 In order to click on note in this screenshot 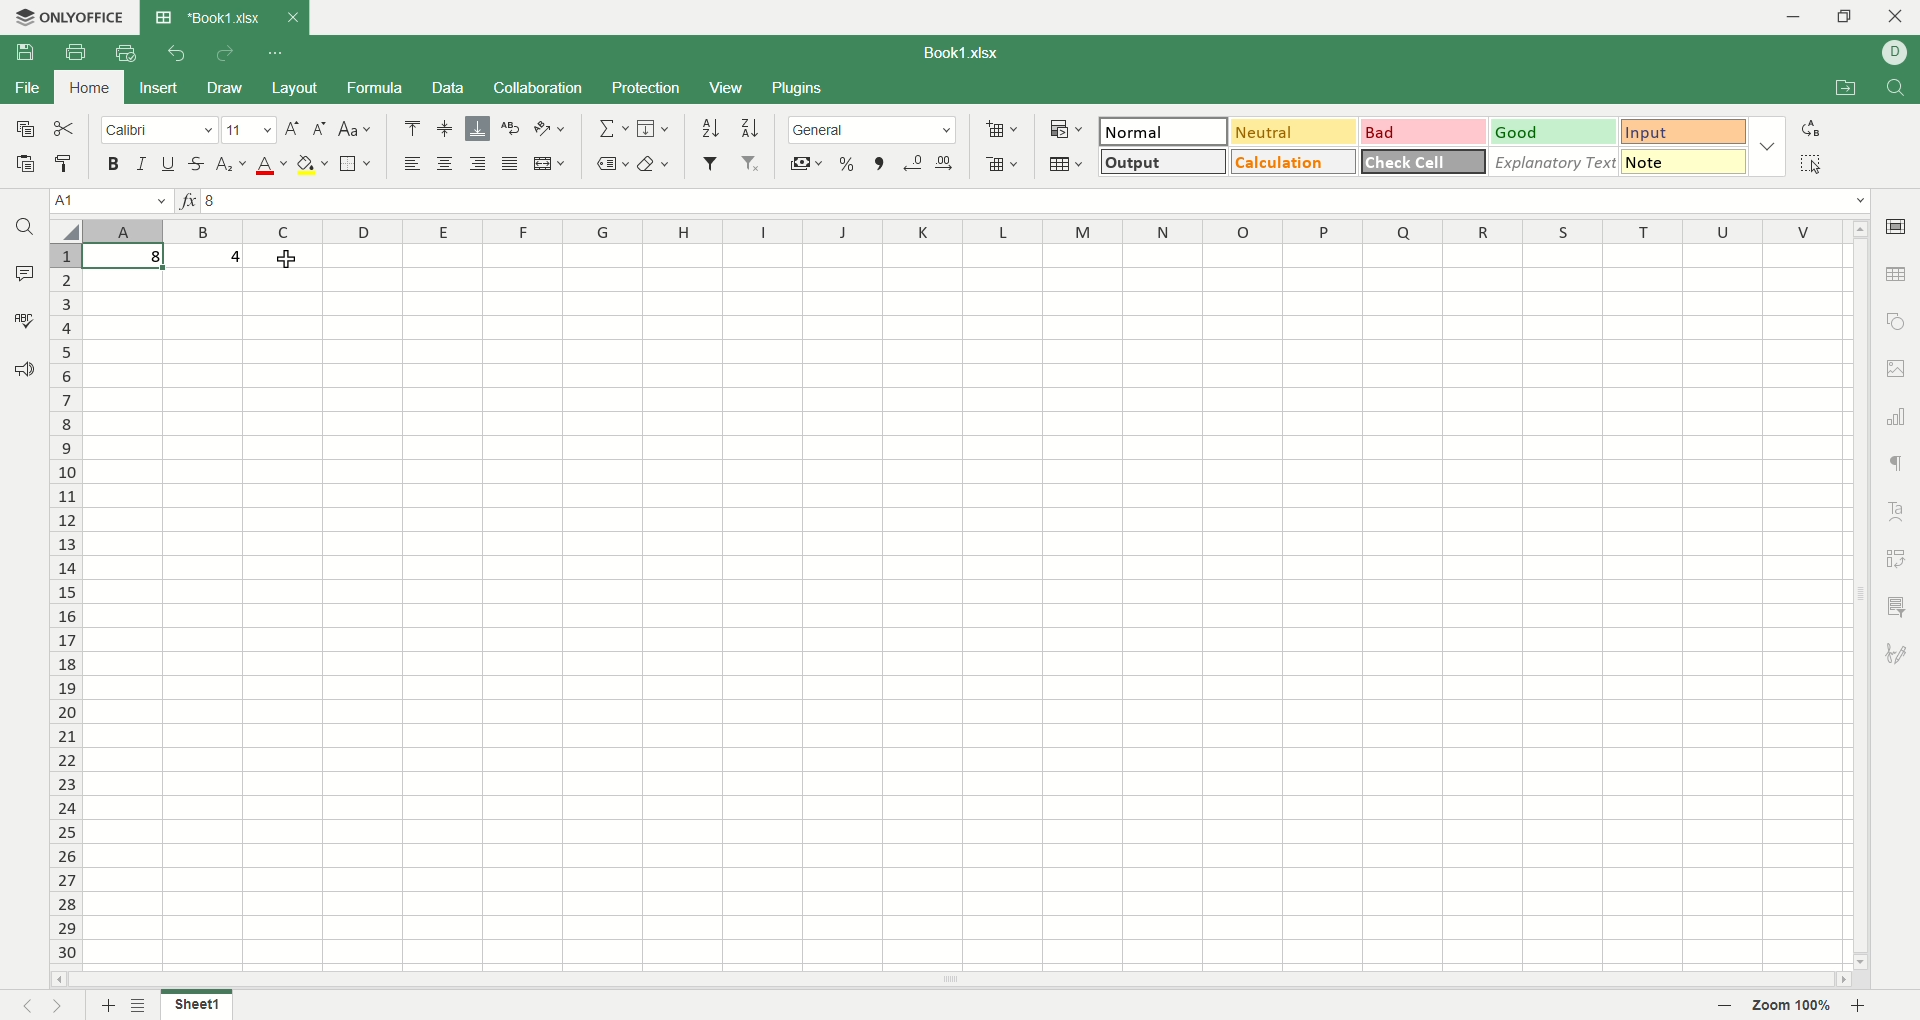, I will do `click(1684, 161)`.